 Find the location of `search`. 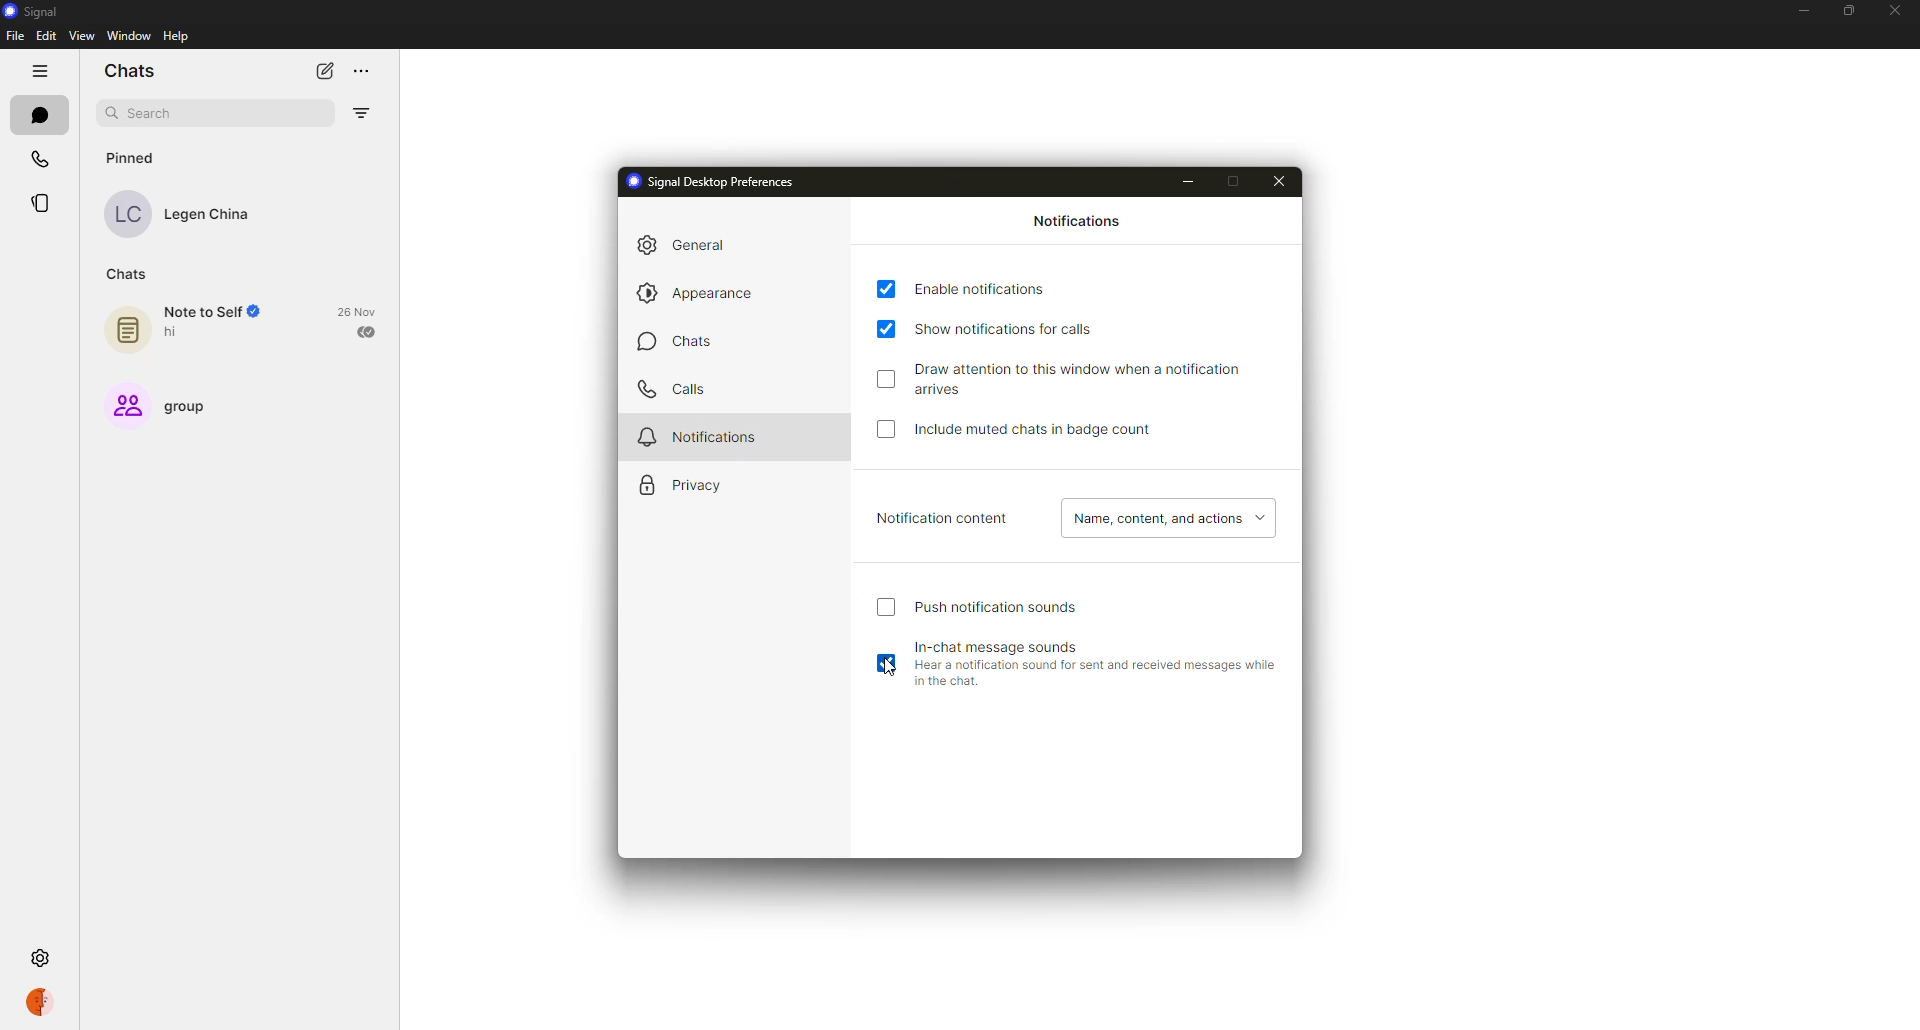

search is located at coordinates (154, 113).